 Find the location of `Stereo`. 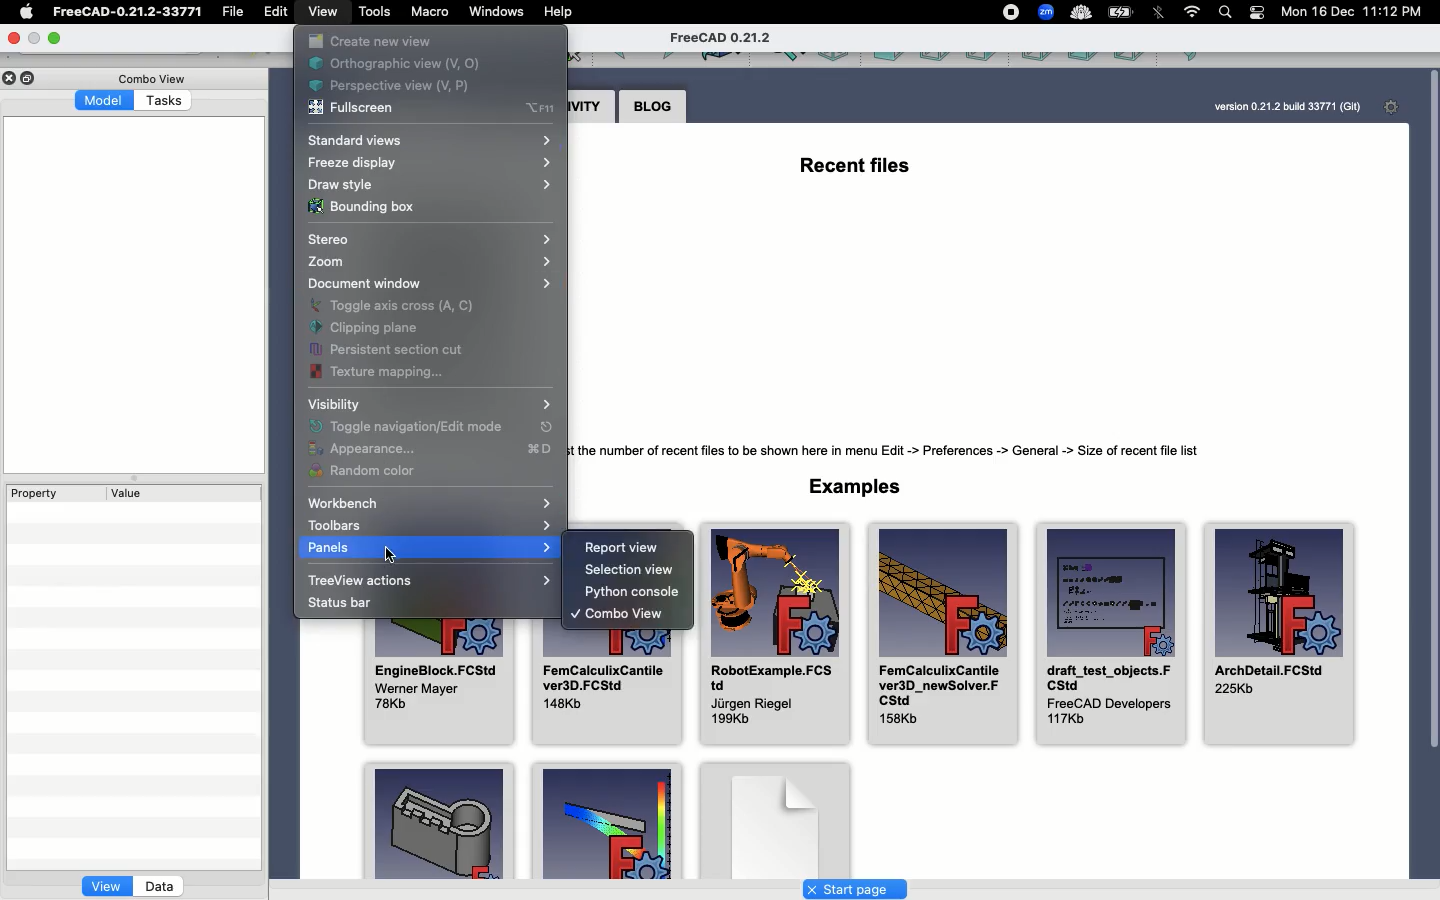

Stereo is located at coordinates (433, 237).